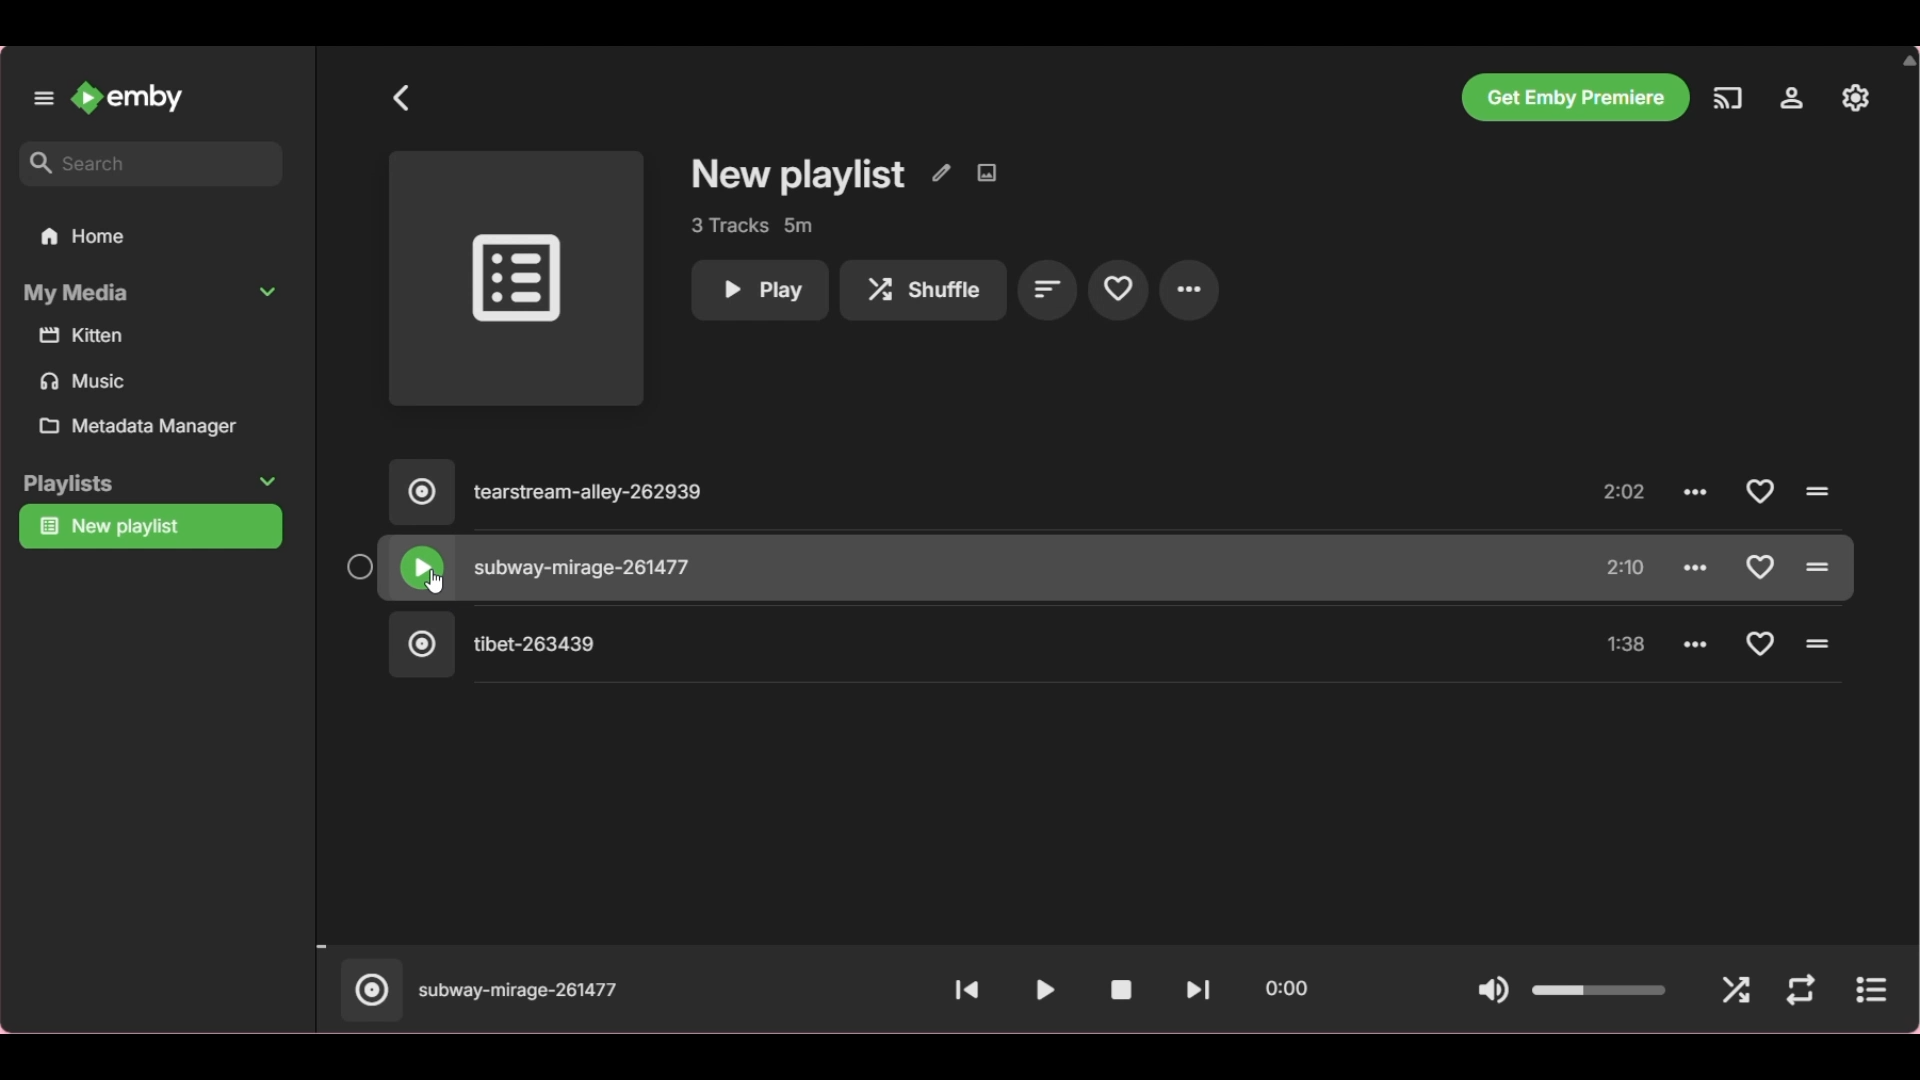  What do you see at coordinates (369, 990) in the screenshot?
I see `Click to only show current selection of song` at bounding box center [369, 990].